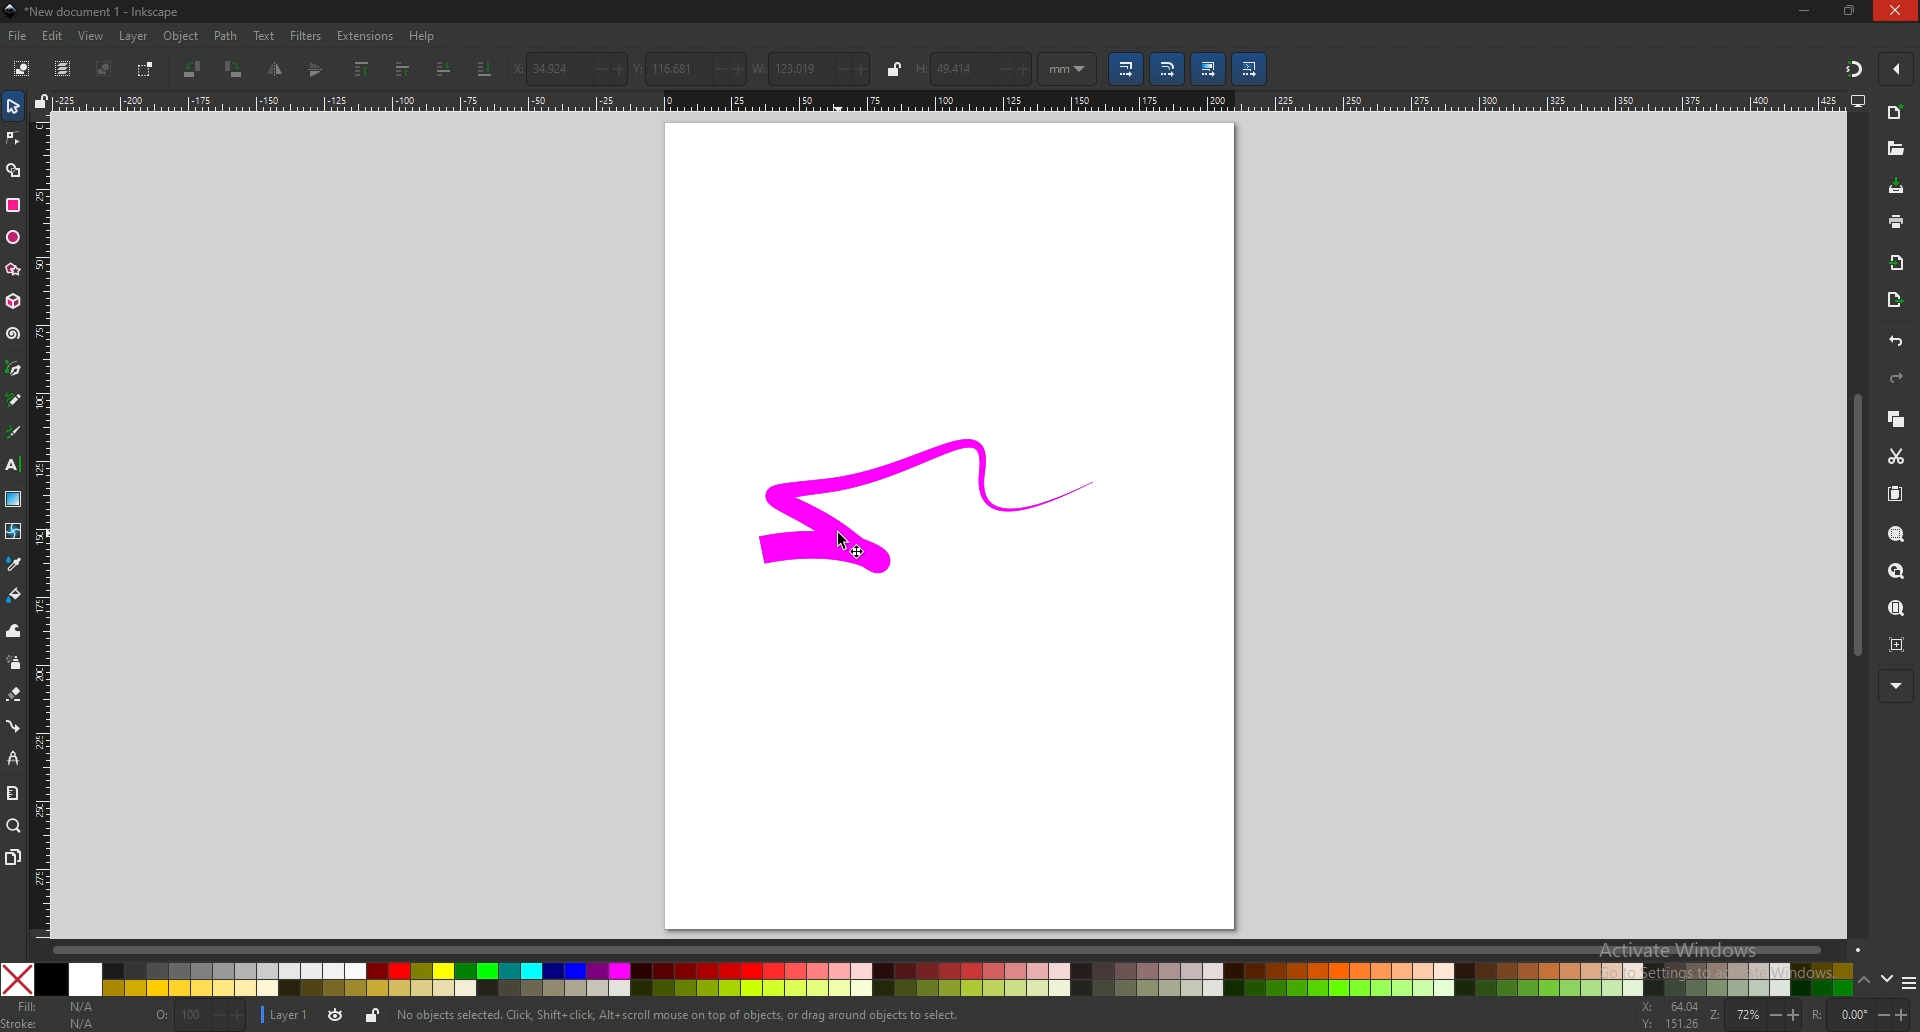 This screenshot has width=1920, height=1032. Describe the element at coordinates (185, 36) in the screenshot. I see `object` at that location.